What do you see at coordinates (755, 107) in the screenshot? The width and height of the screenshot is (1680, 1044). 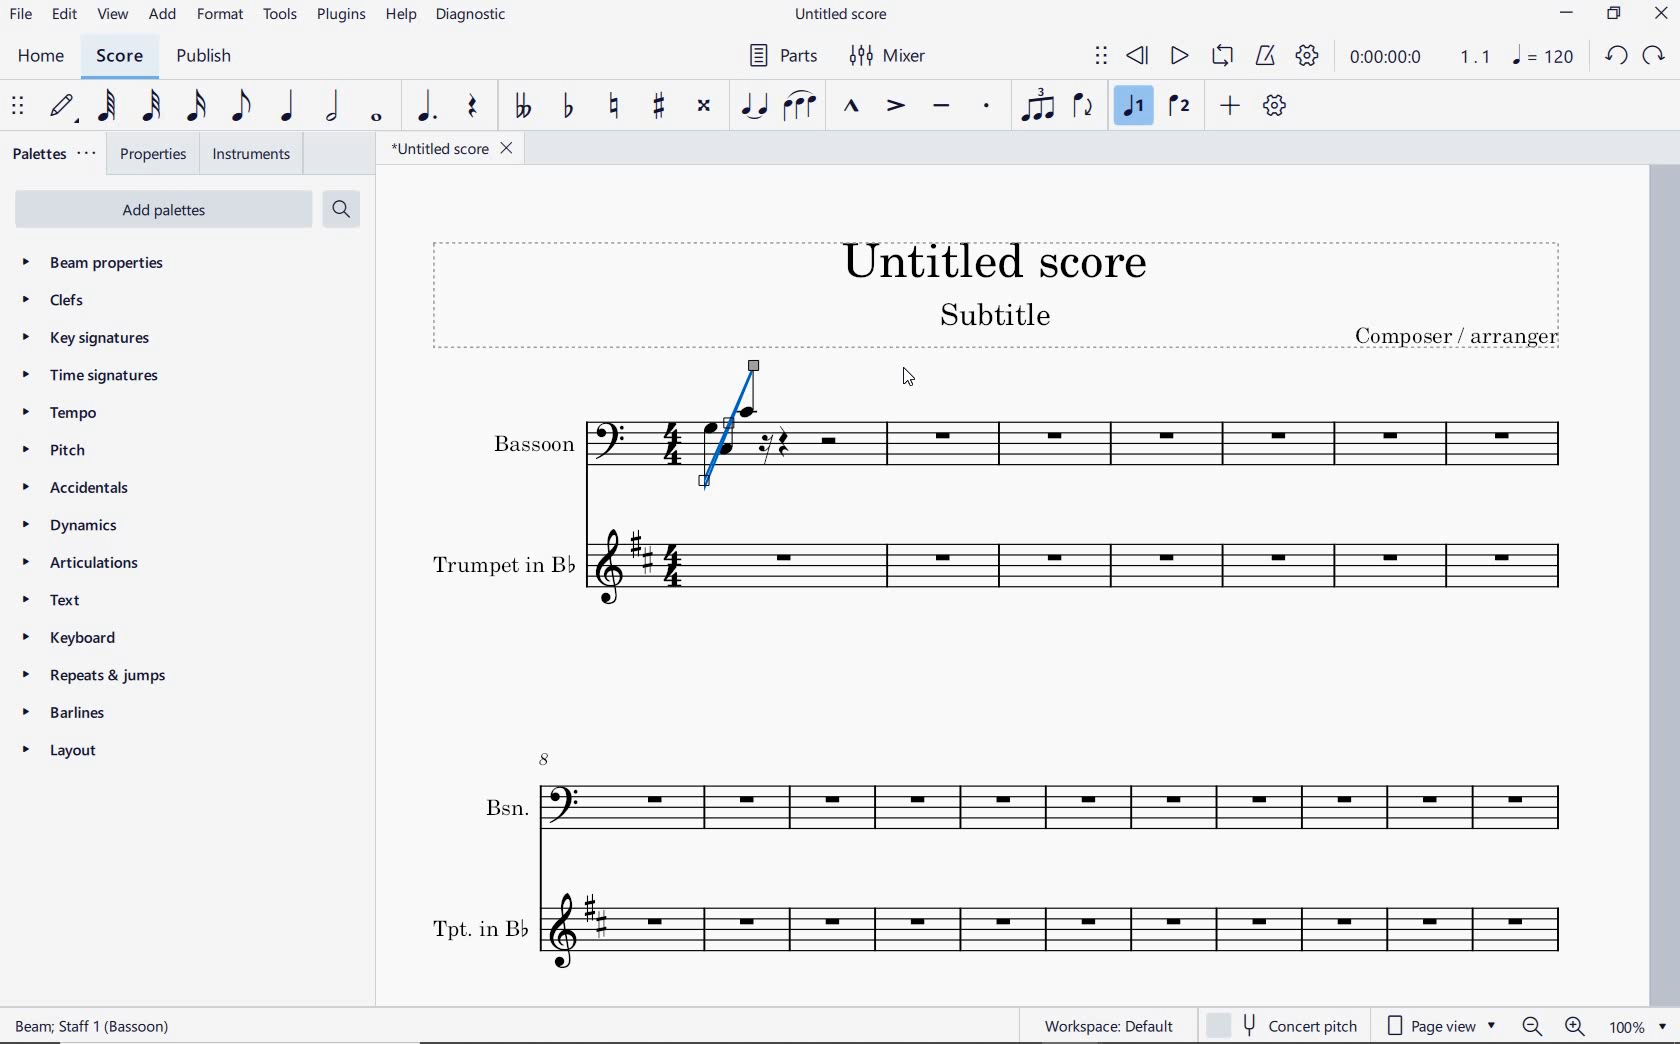 I see `tie` at bounding box center [755, 107].